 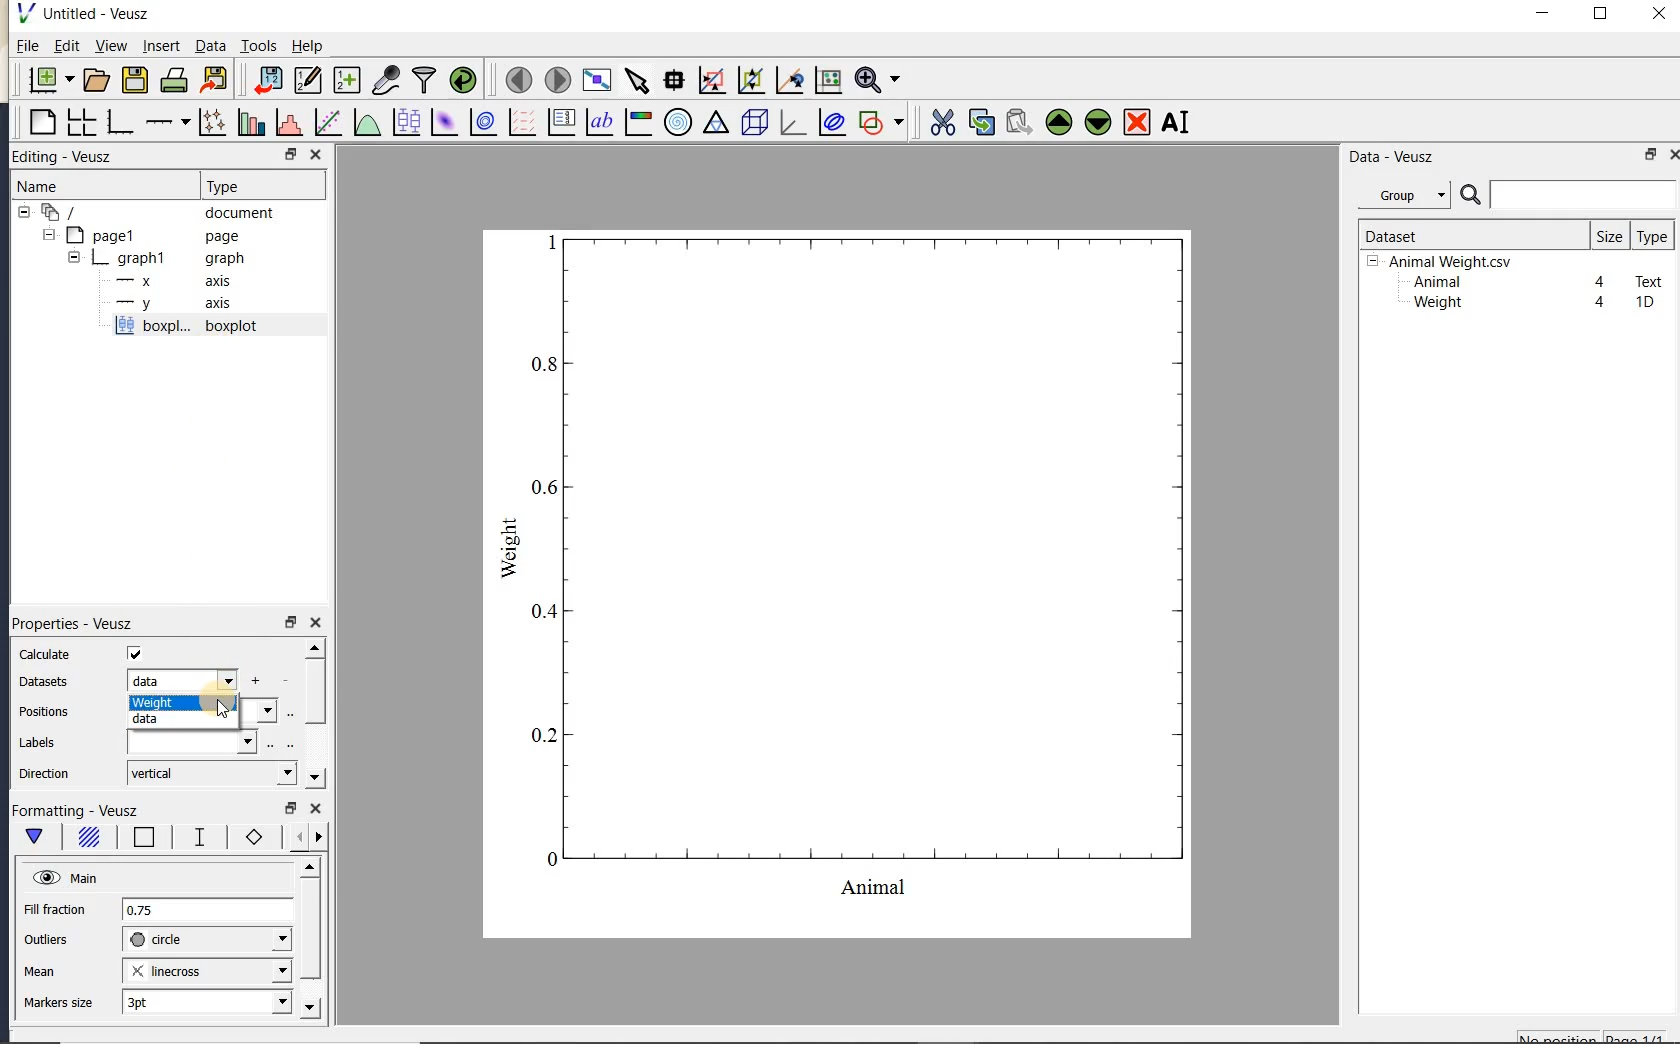 What do you see at coordinates (258, 184) in the screenshot?
I see `Type` at bounding box center [258, 184].